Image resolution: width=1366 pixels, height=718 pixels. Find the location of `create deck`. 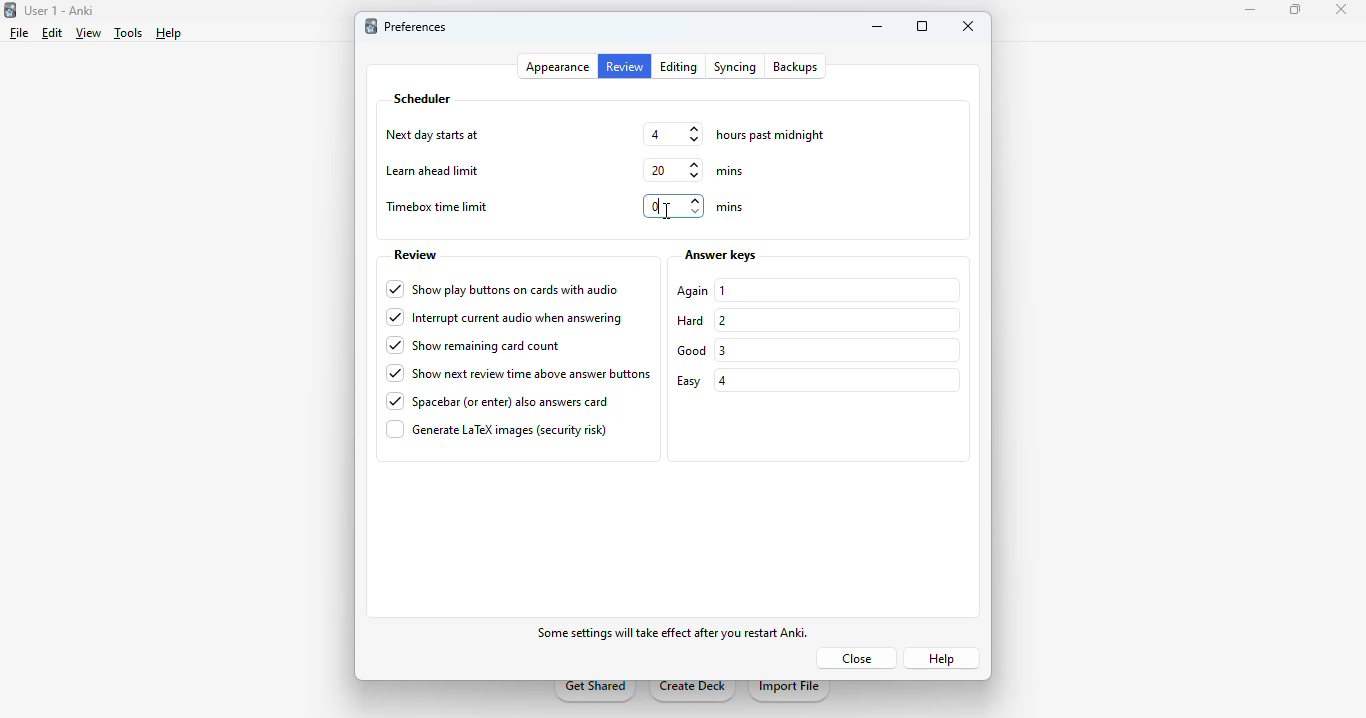

create deck is located at coordinates (693, 691).